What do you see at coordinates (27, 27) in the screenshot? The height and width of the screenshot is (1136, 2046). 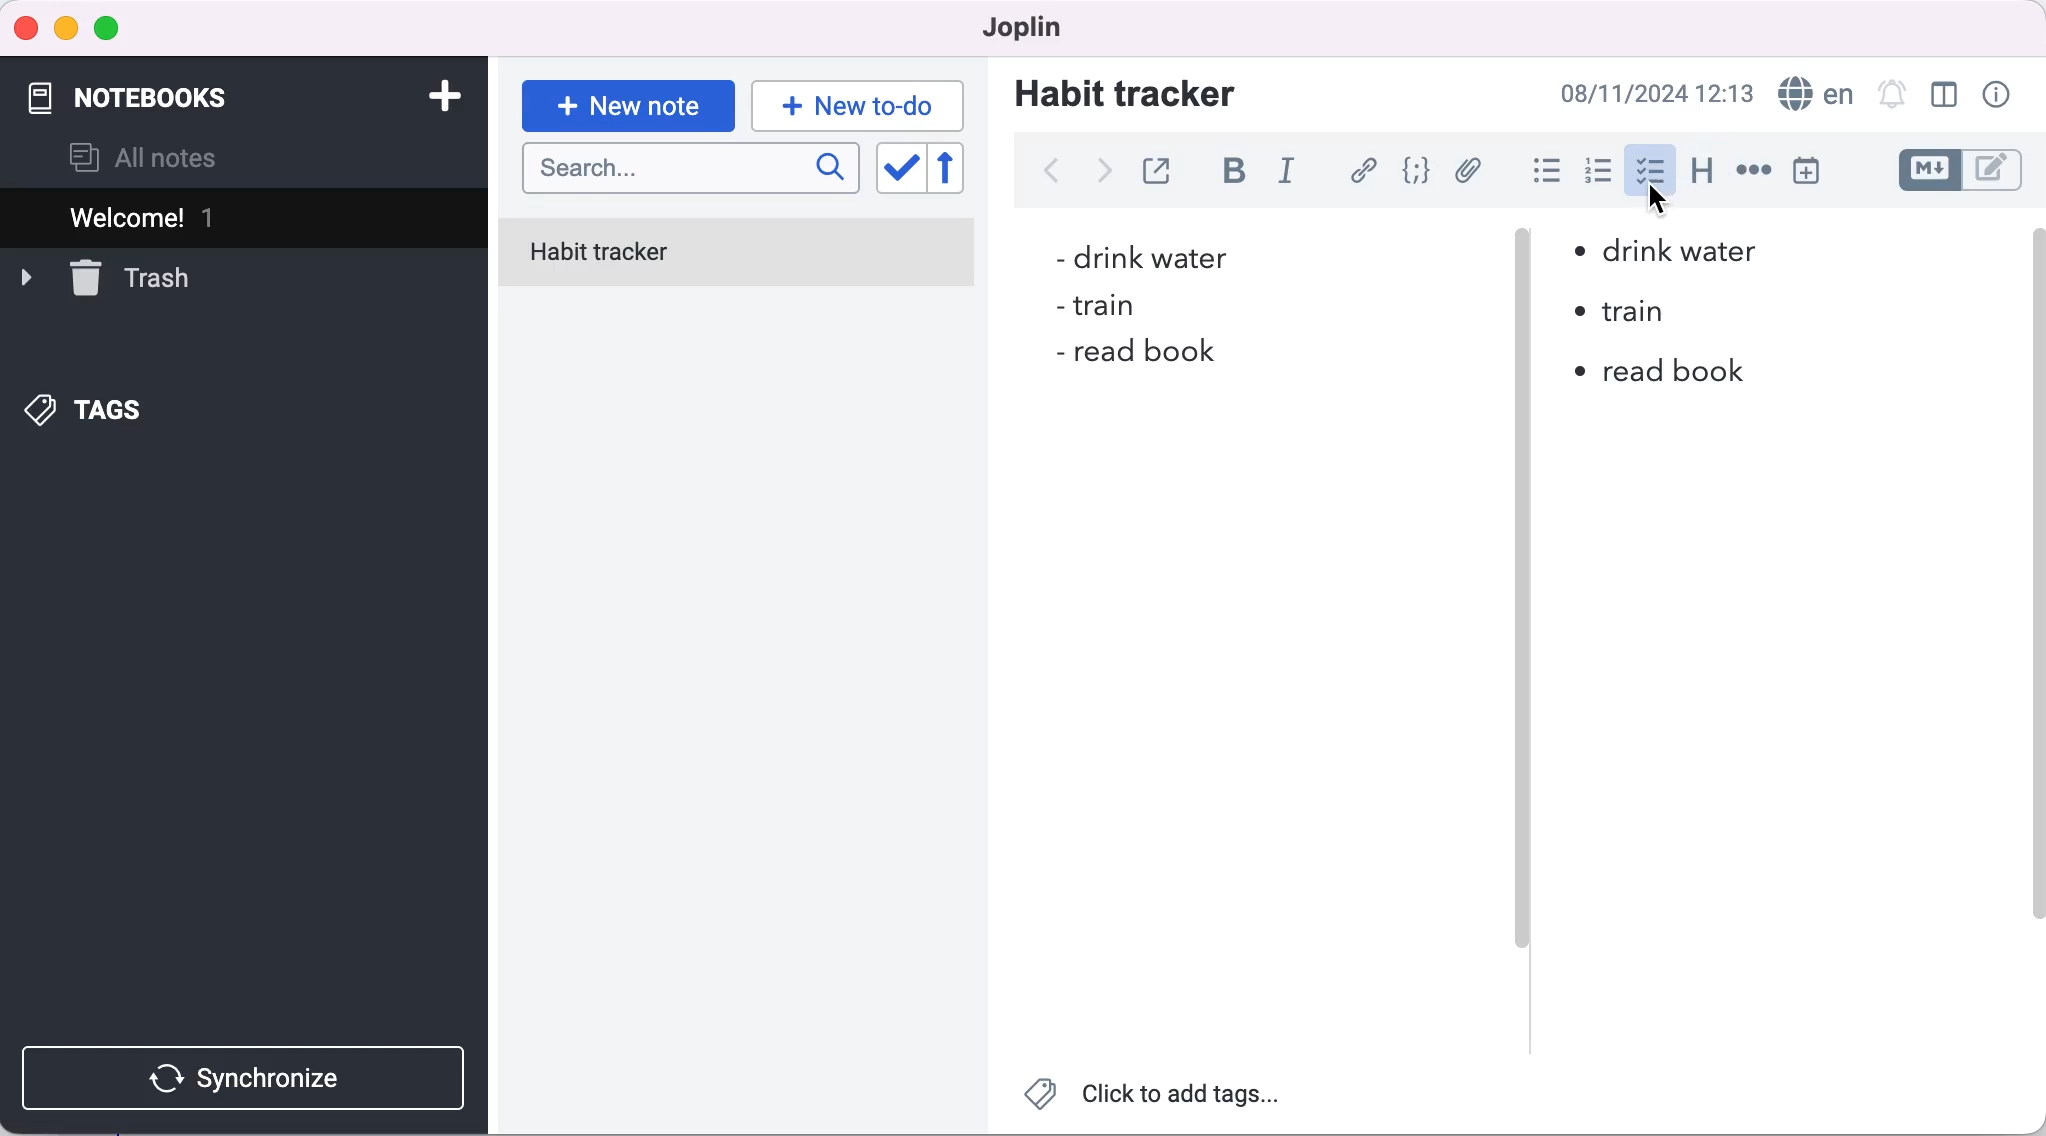 I see `close` at bounding box center [27, 27].